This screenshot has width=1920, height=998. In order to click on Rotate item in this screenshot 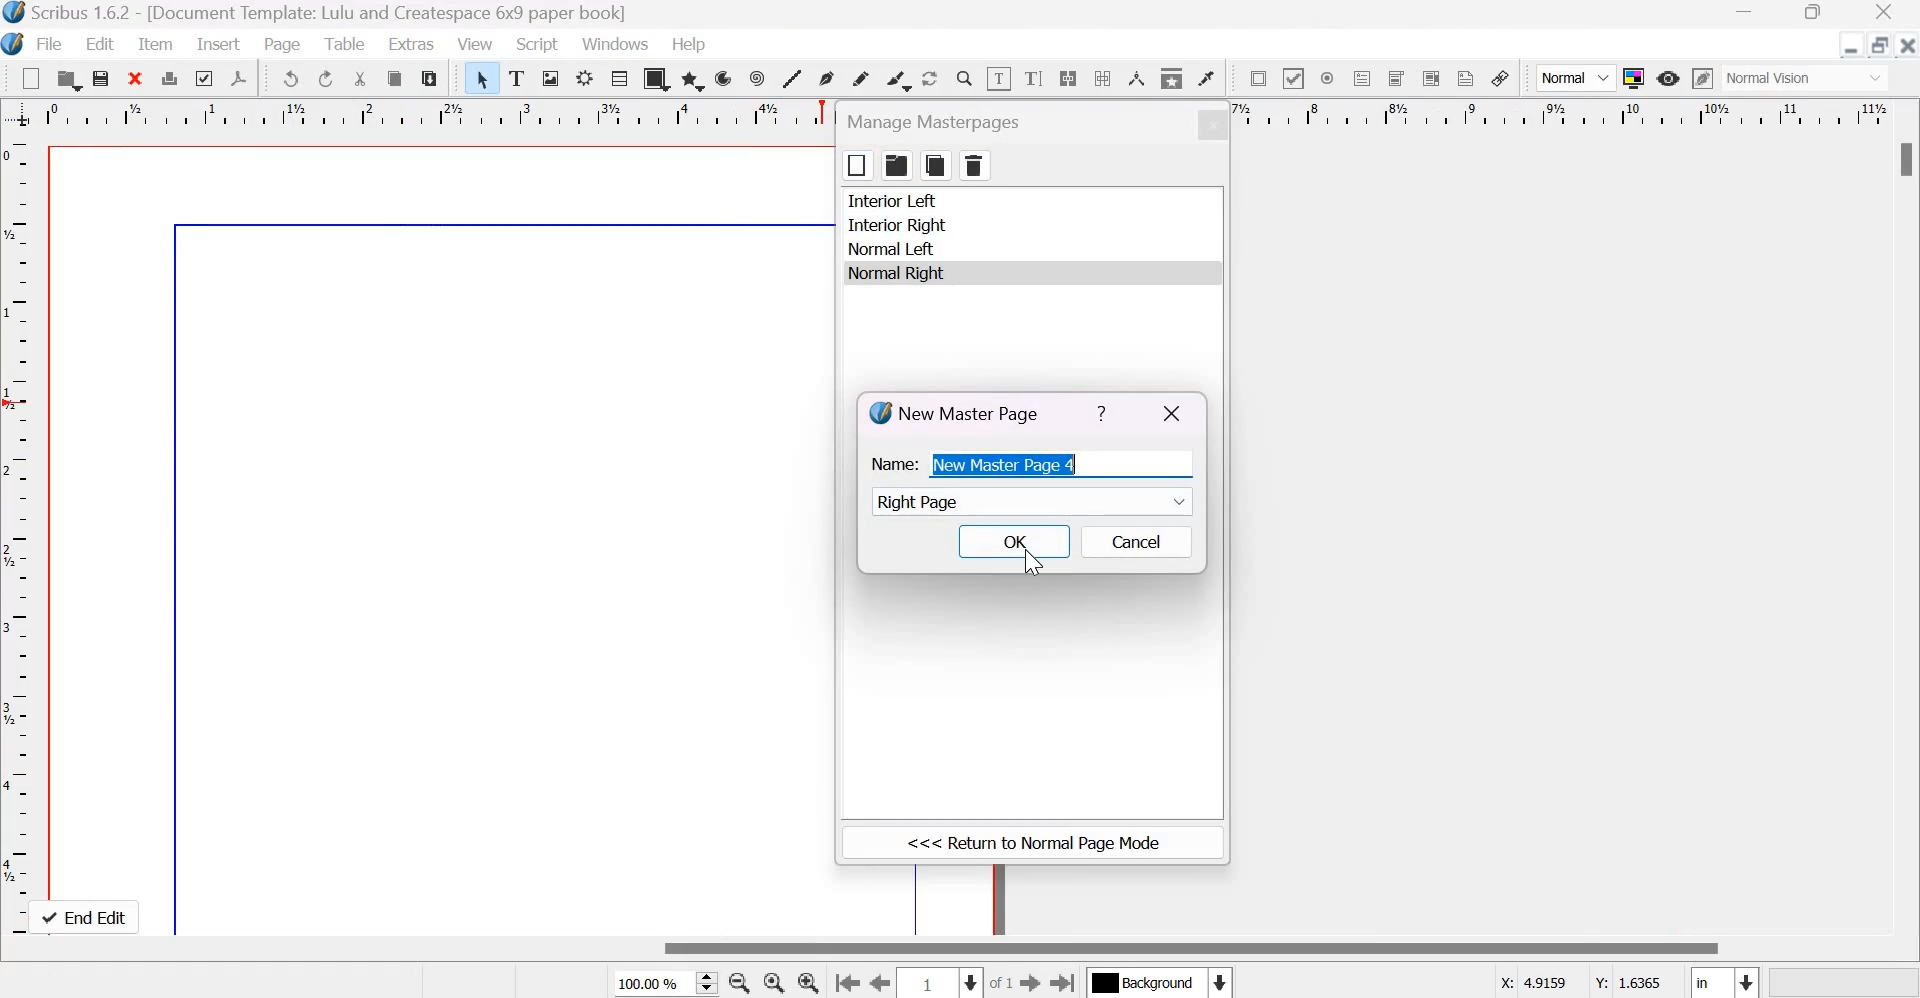, I will do `click(930, 77)`.